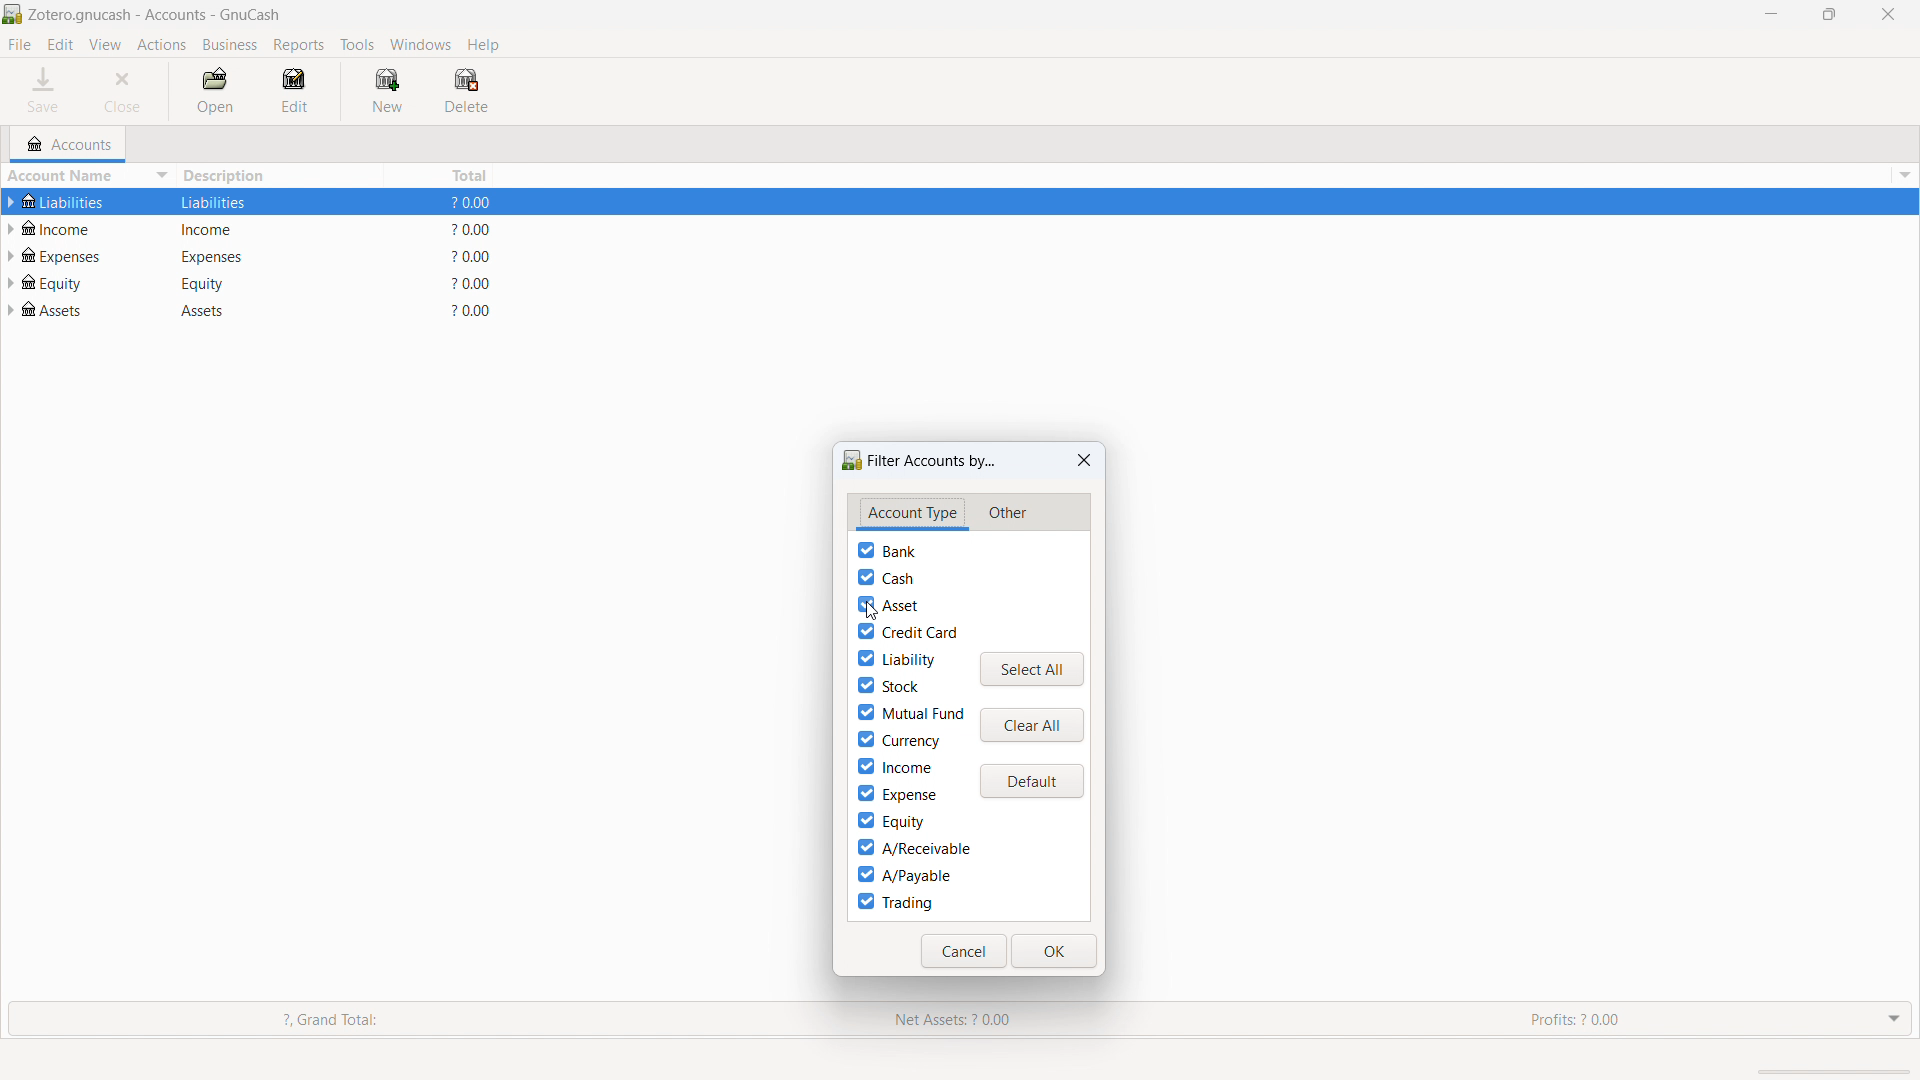  What do you see at coordinates (898, 740) in the screenshot?
I see `currency` at bounding box center [898, 740].